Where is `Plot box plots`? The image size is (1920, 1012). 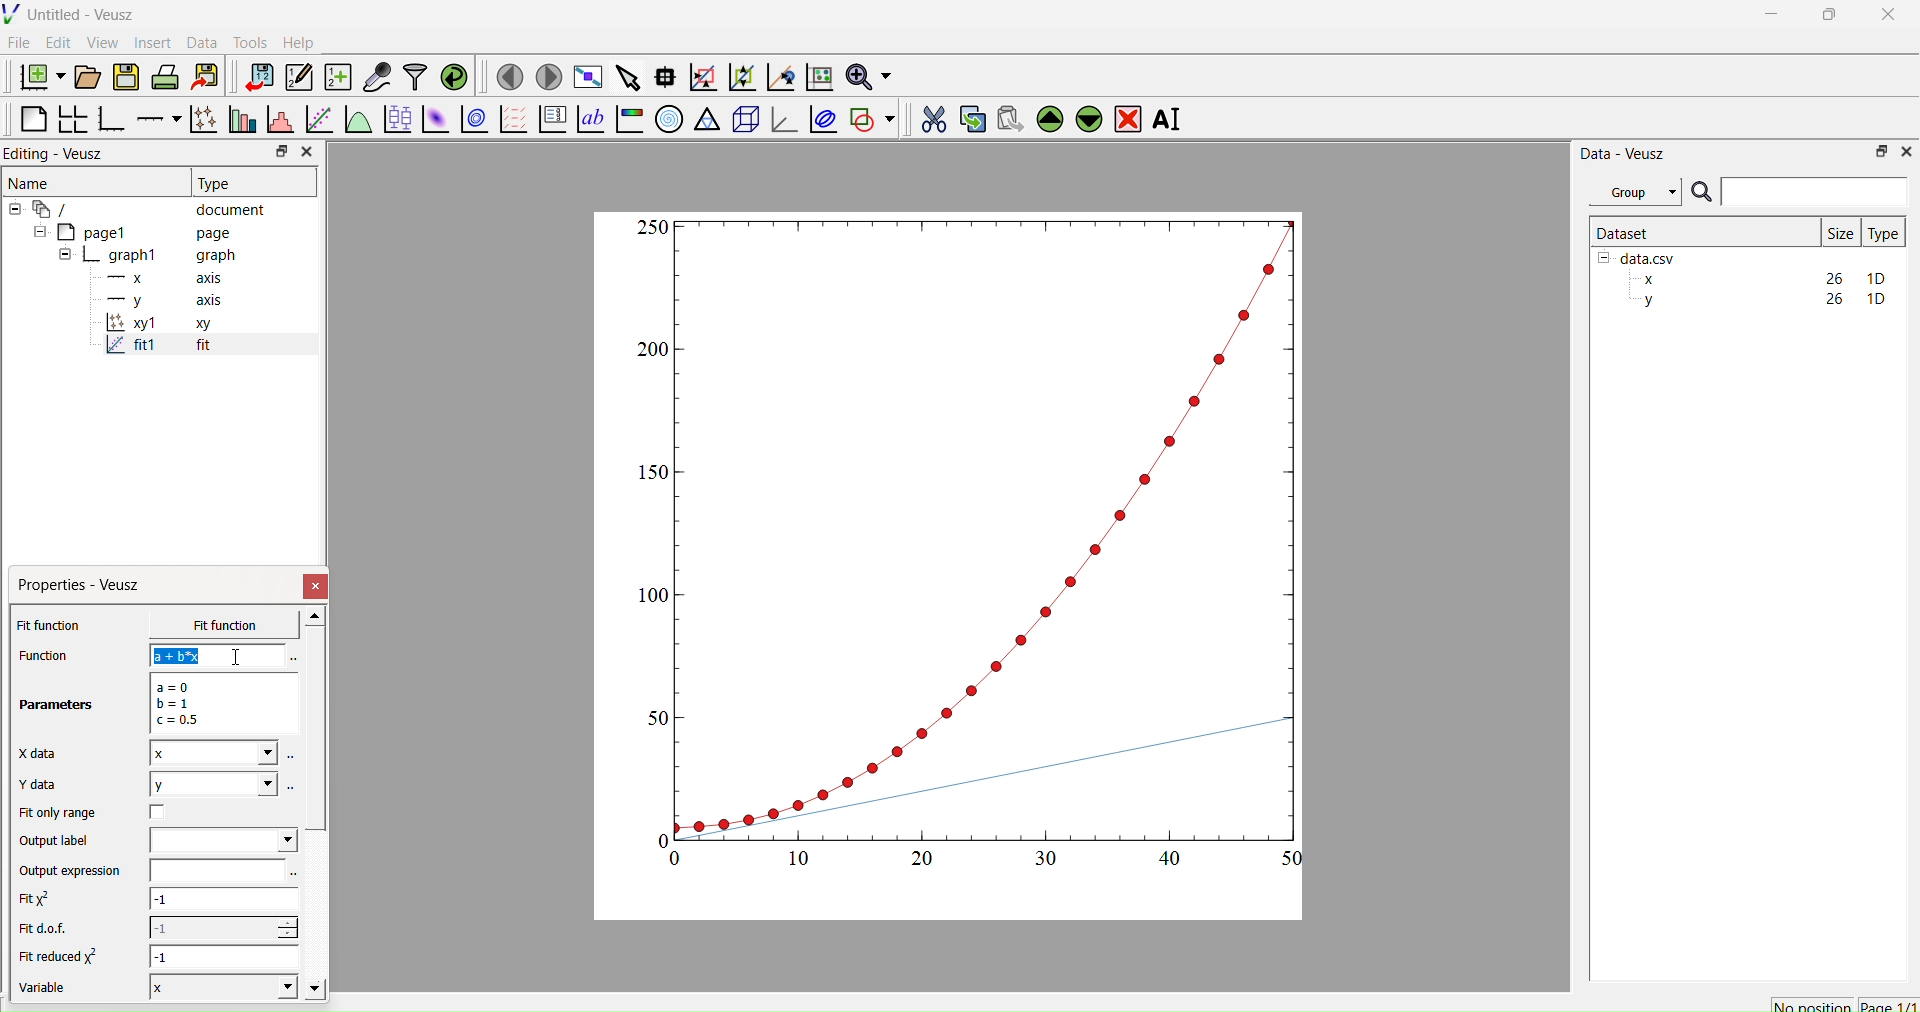 Plot box plots is located at coordinates (397, 119).